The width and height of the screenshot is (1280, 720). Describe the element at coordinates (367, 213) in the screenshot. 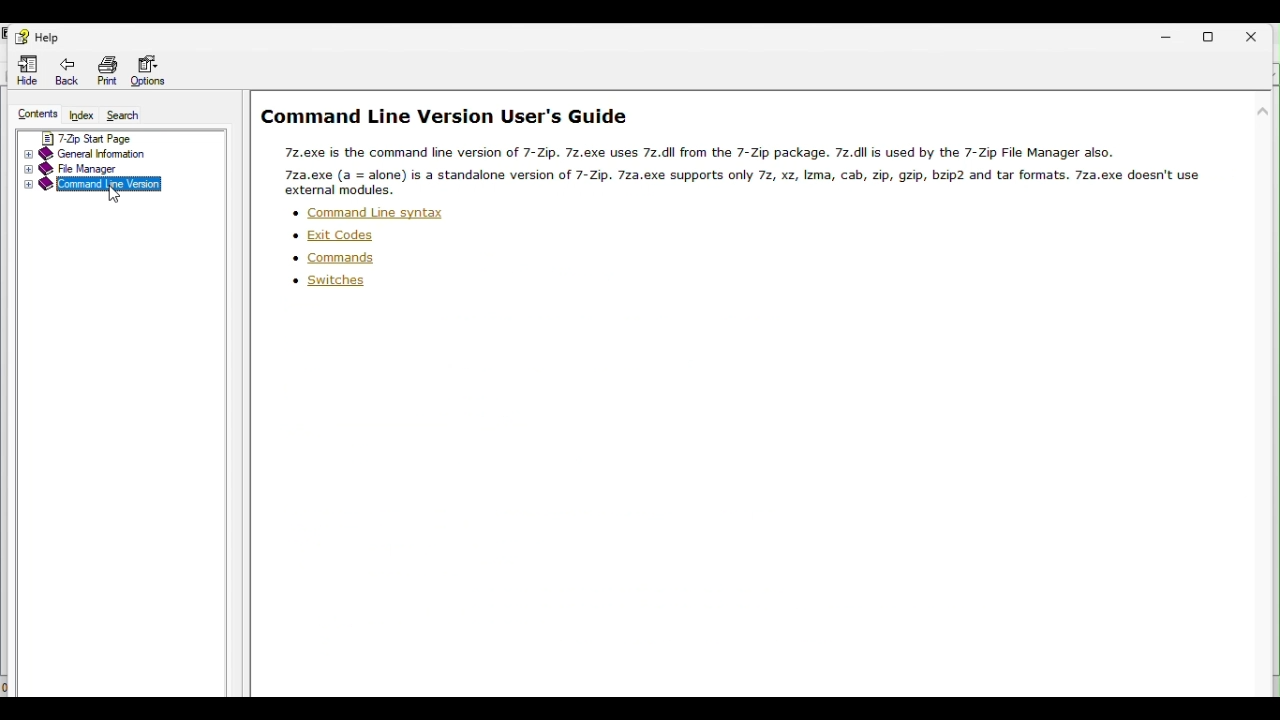

I see `command line syntax` at that location.